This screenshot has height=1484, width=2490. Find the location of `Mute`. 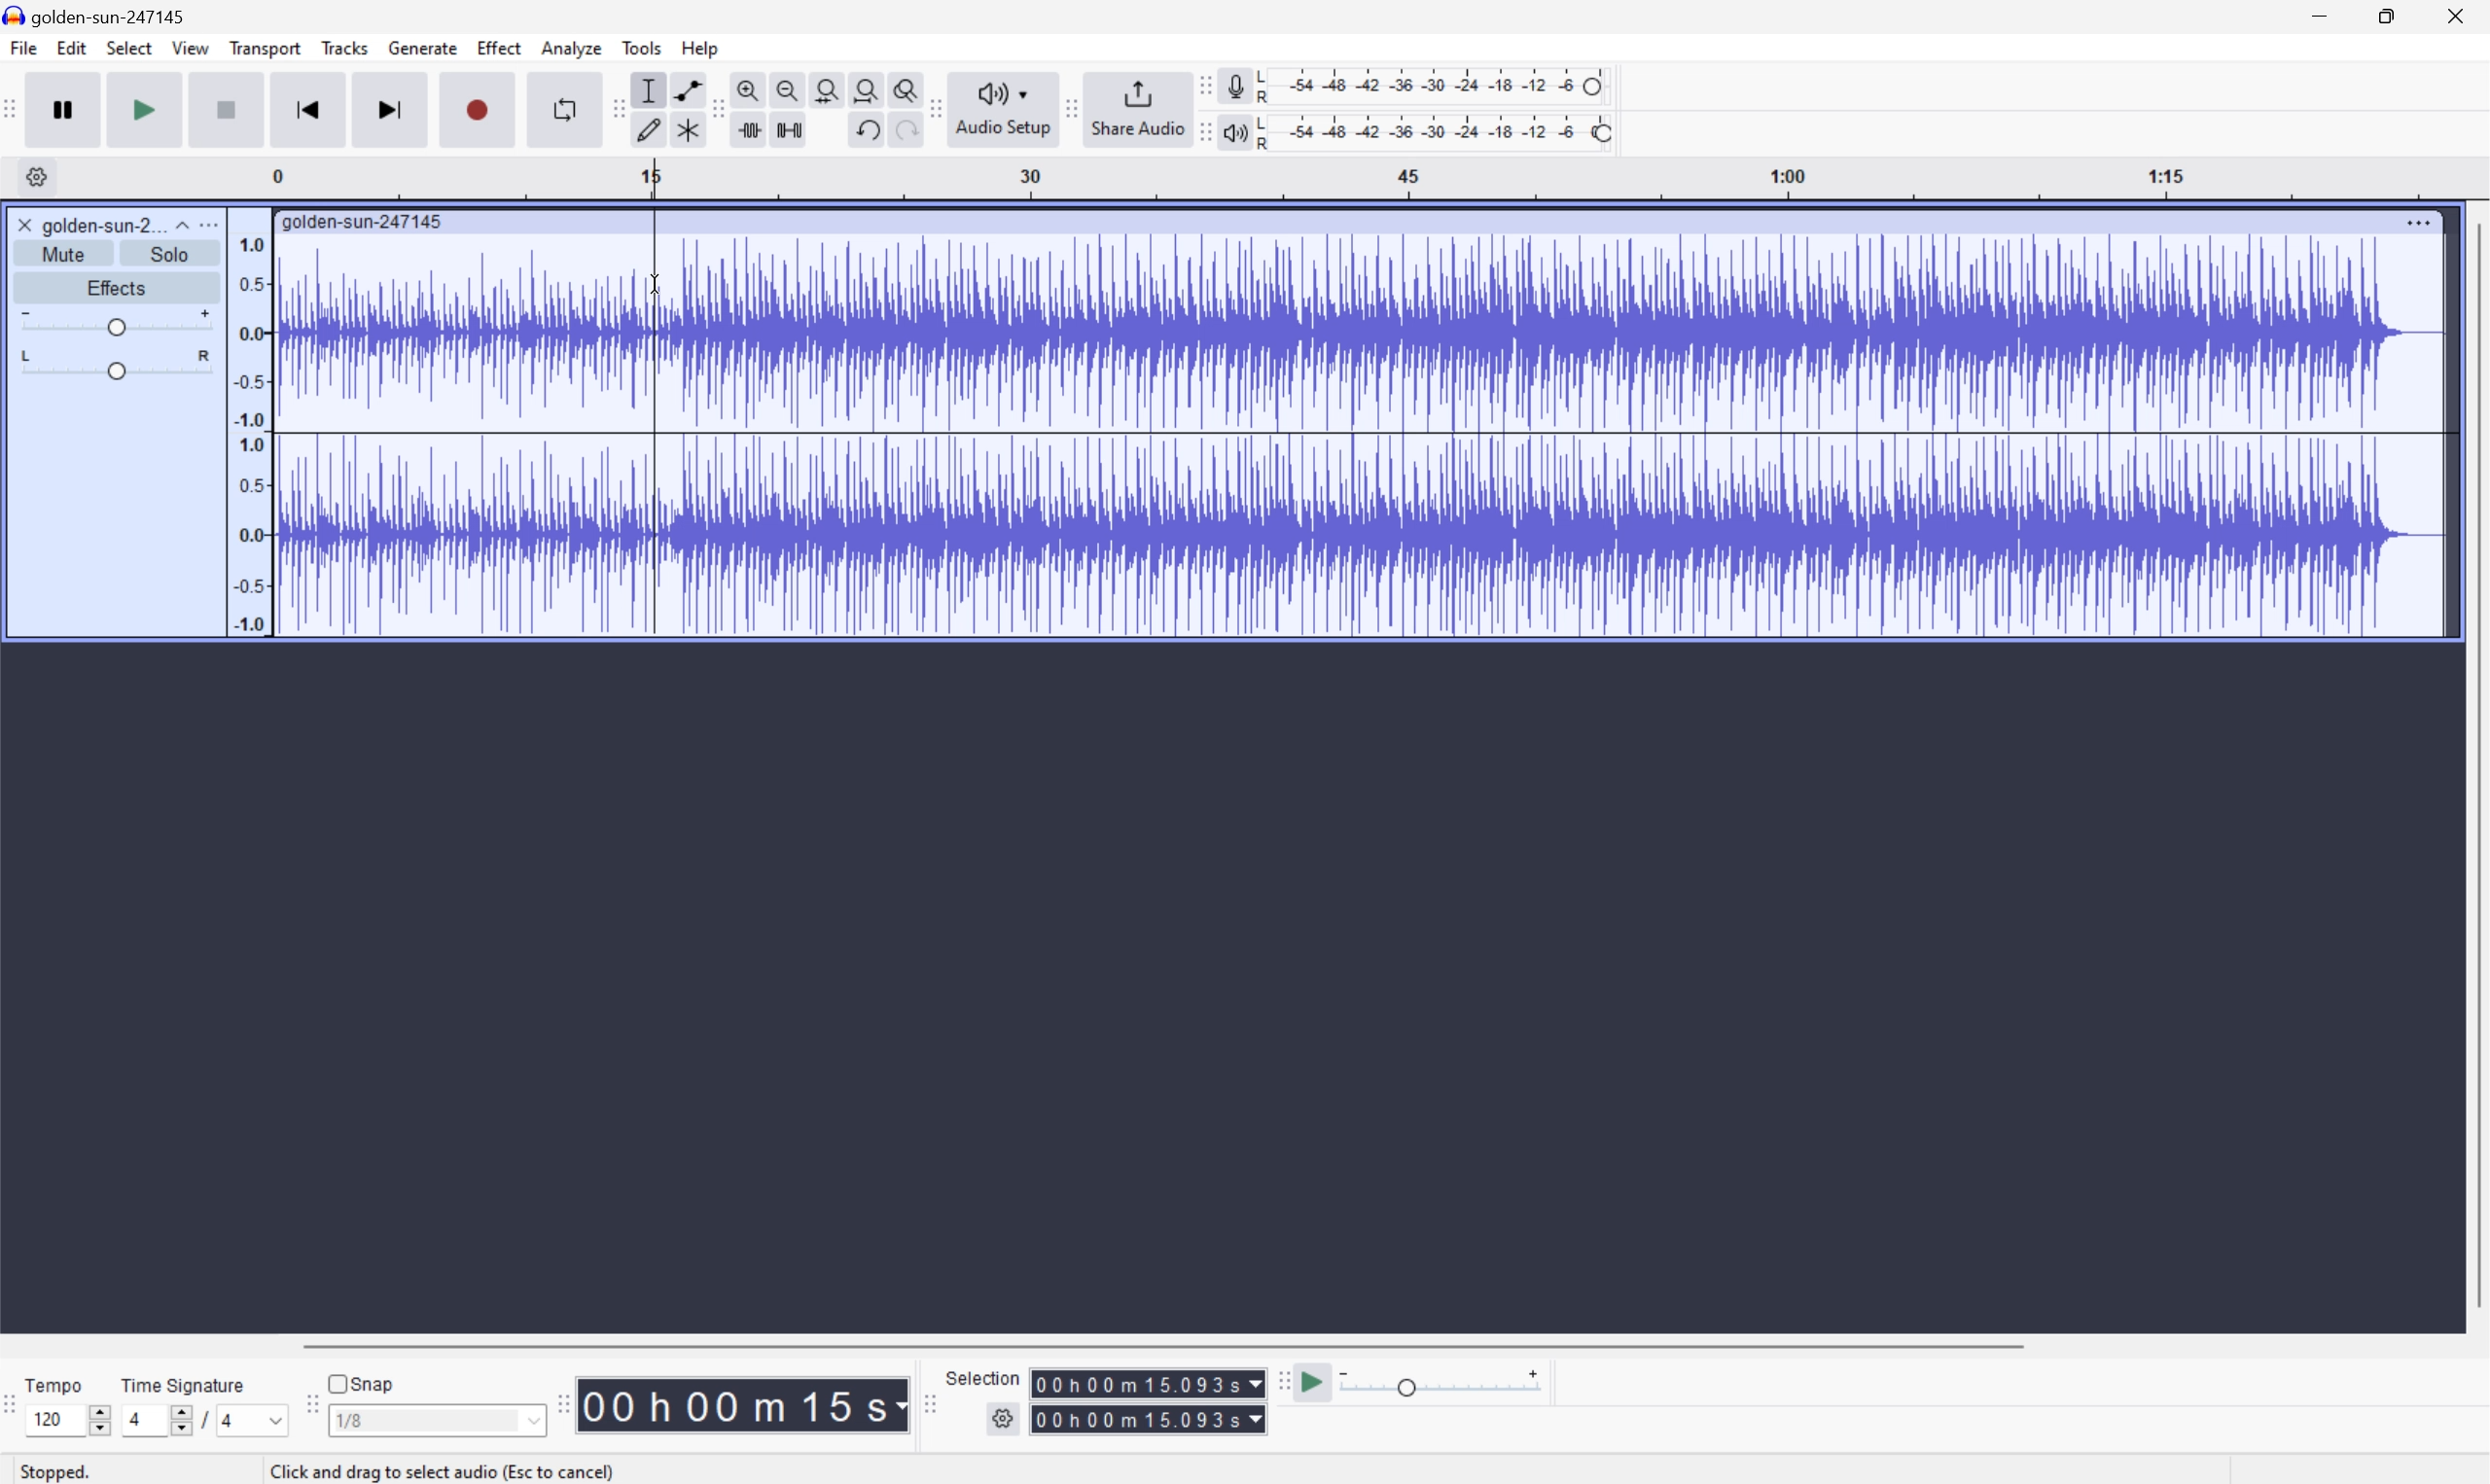

Mute is located at coordinates (70, 253).